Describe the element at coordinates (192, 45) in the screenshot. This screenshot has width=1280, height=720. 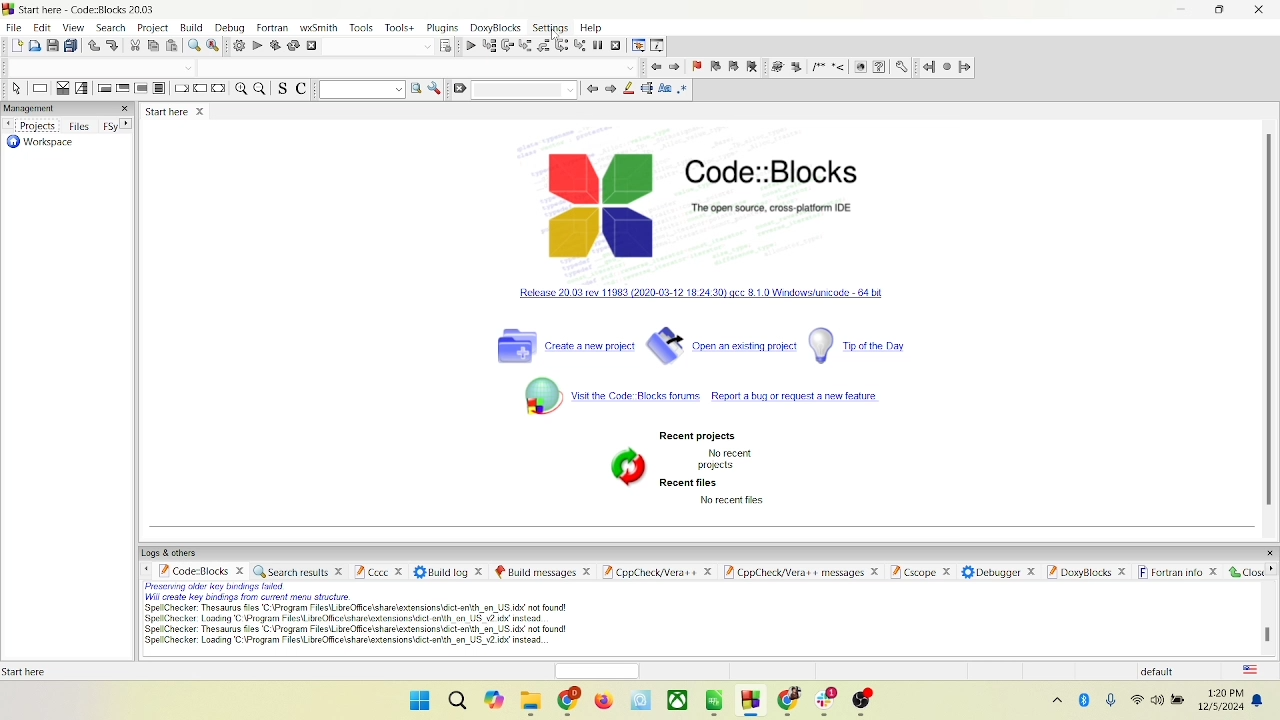
I see `find` at that location.